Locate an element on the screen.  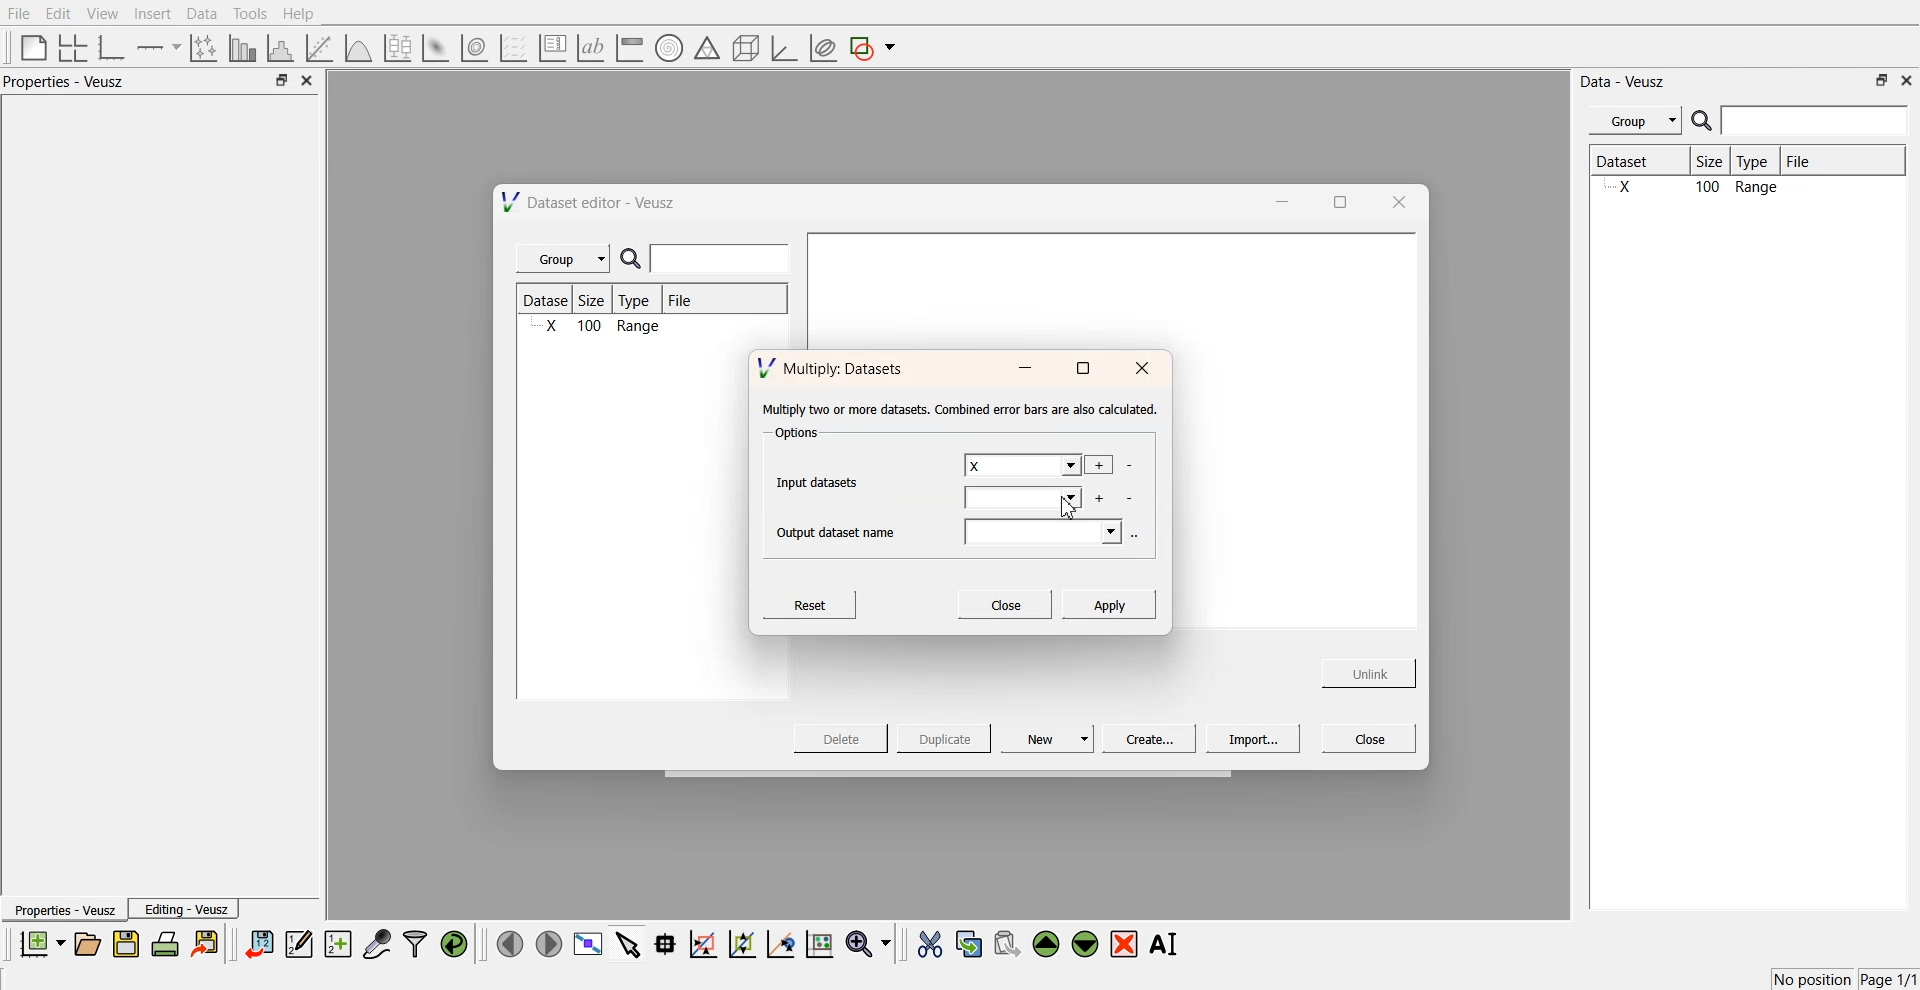
close is located at coordinates (308, 81).